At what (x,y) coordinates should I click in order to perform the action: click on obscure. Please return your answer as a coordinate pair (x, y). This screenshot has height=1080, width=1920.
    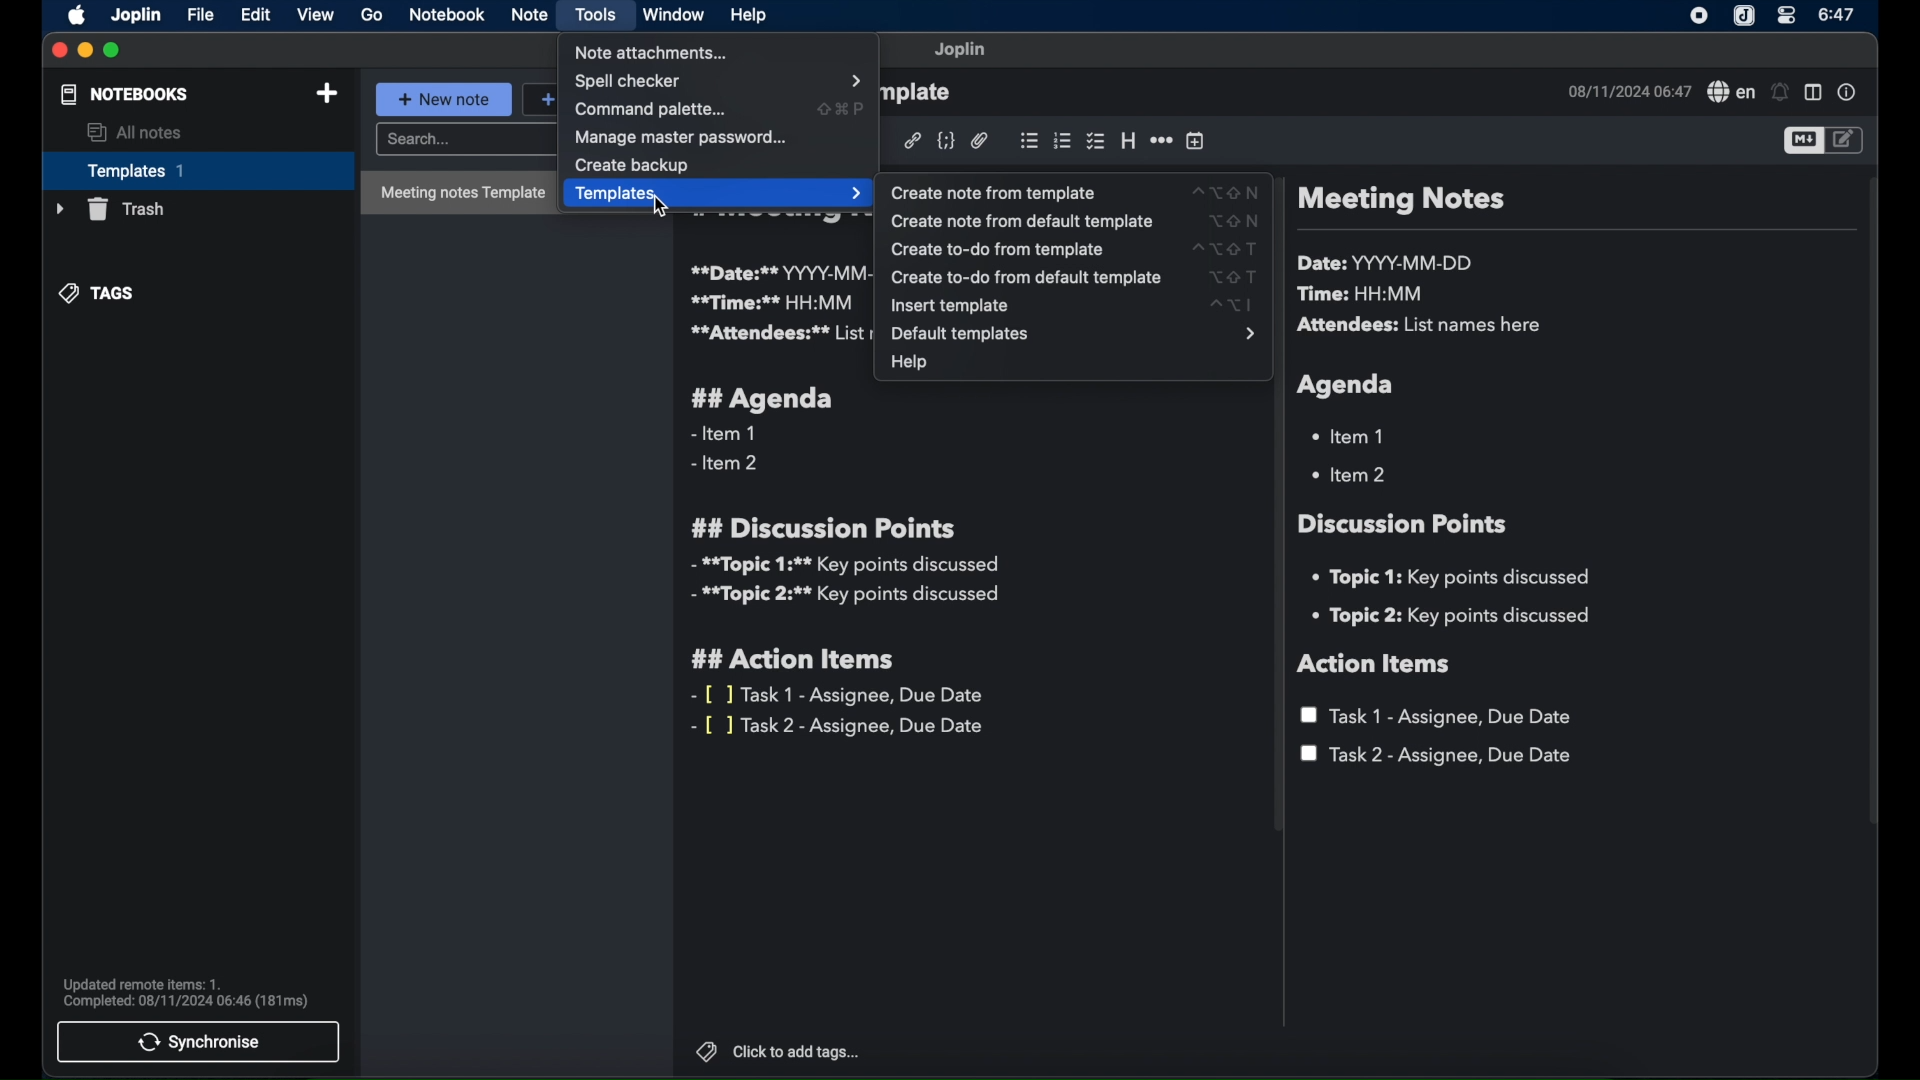
    Looking at the image, I should click on (919, 93).